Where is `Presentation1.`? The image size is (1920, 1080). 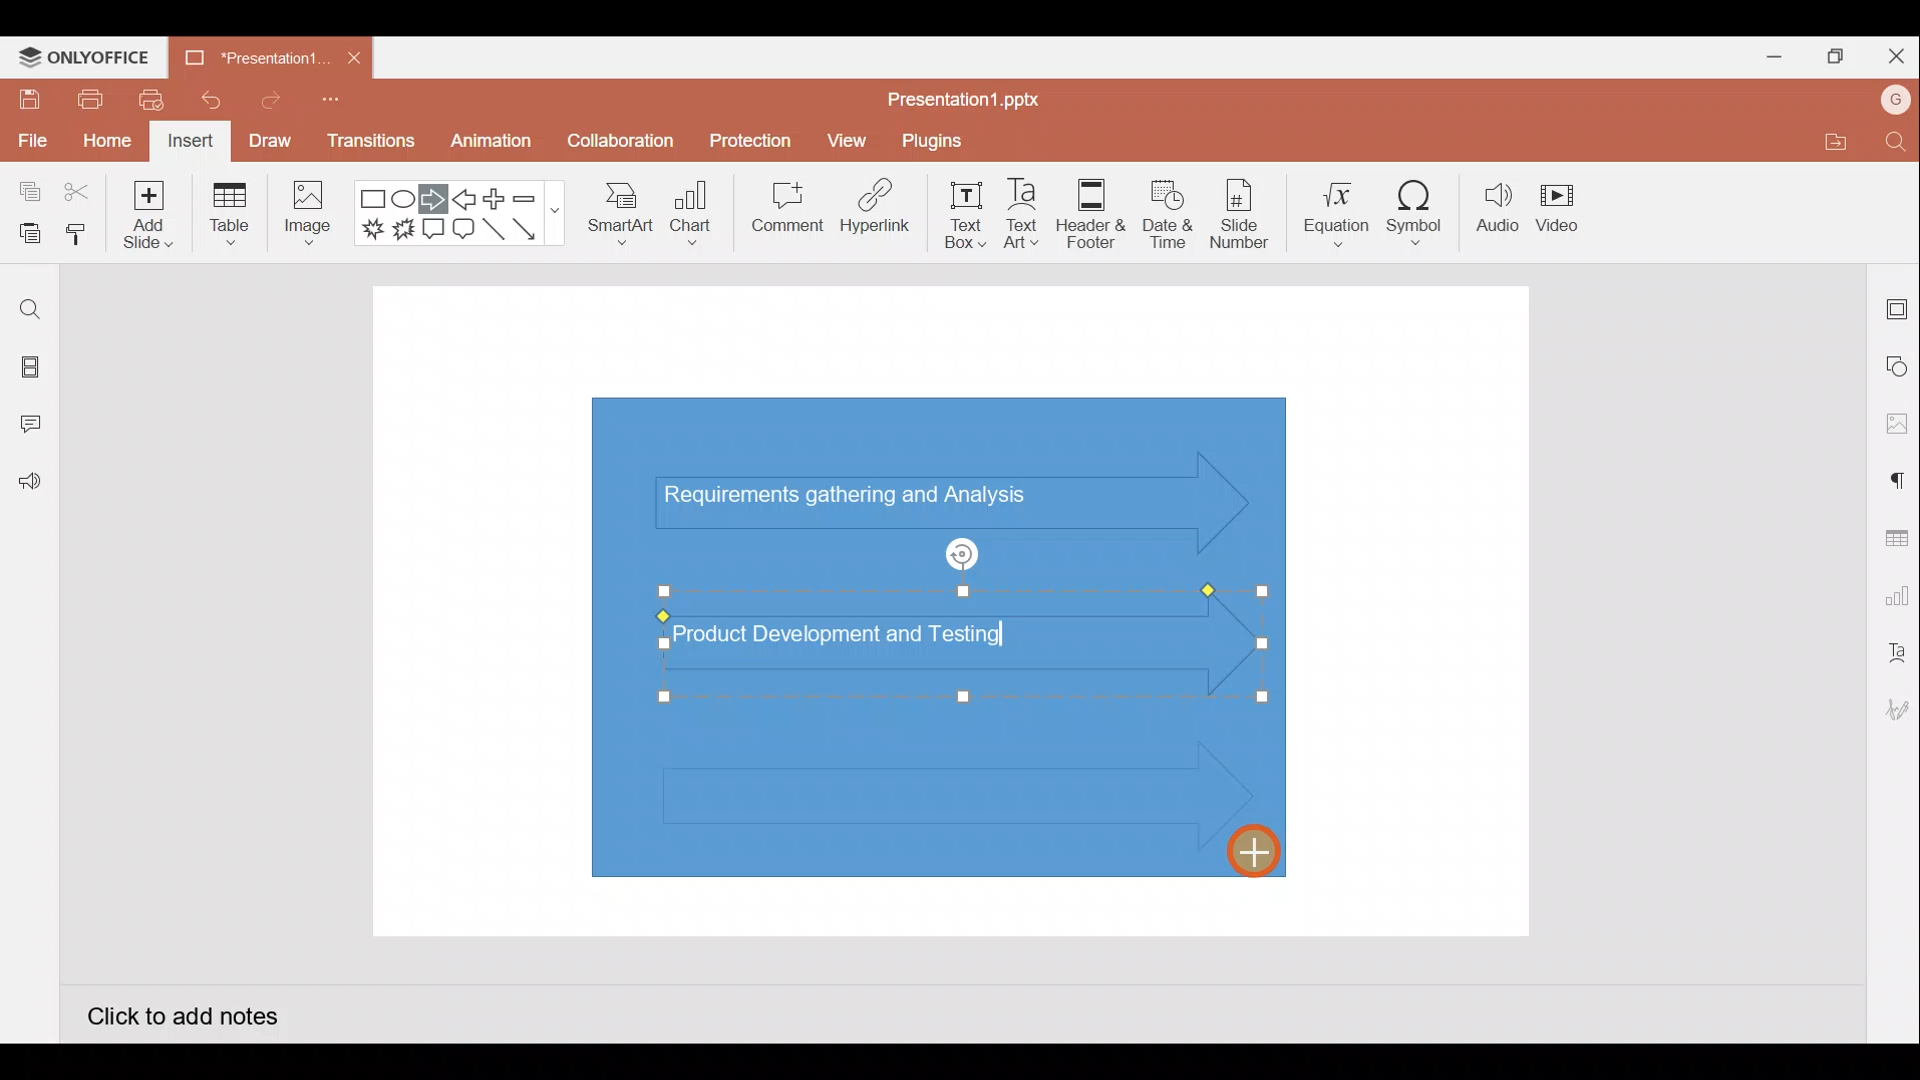
Presentation1. is located at coordinates (250, 51).